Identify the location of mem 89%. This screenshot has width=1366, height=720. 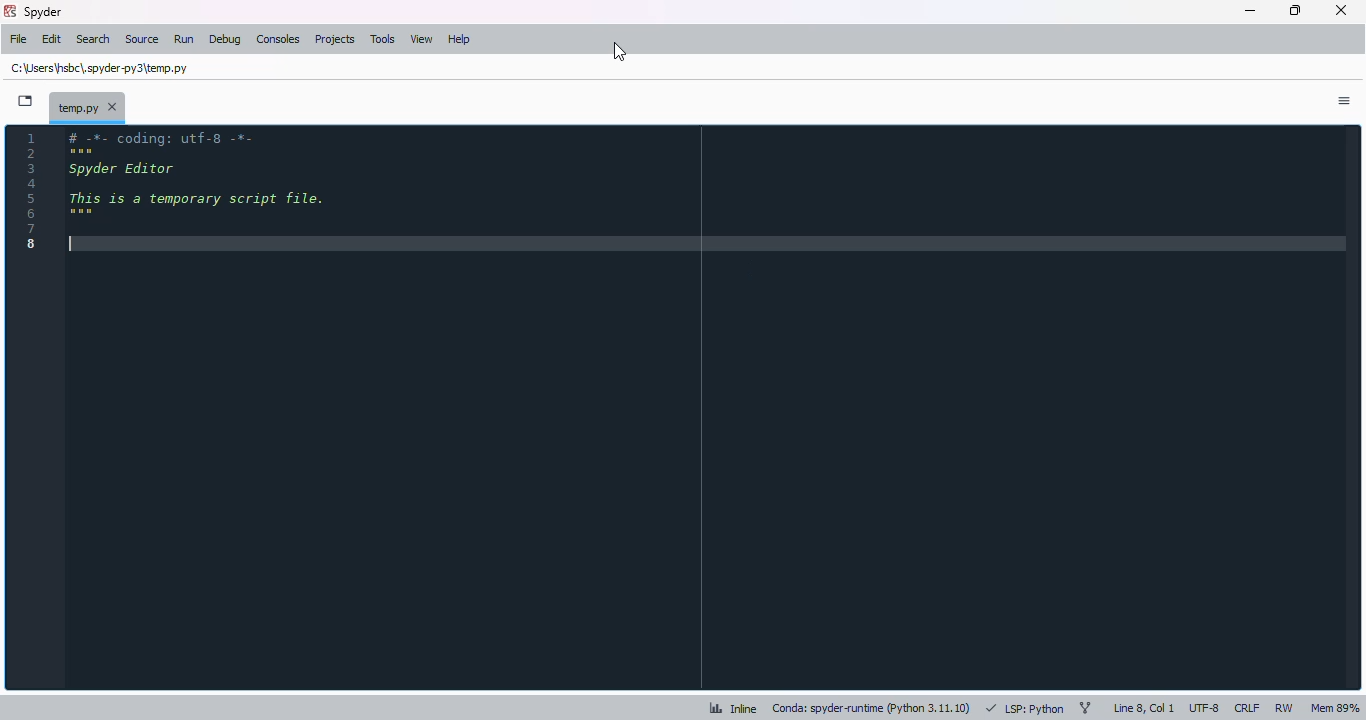
(1334, 708).